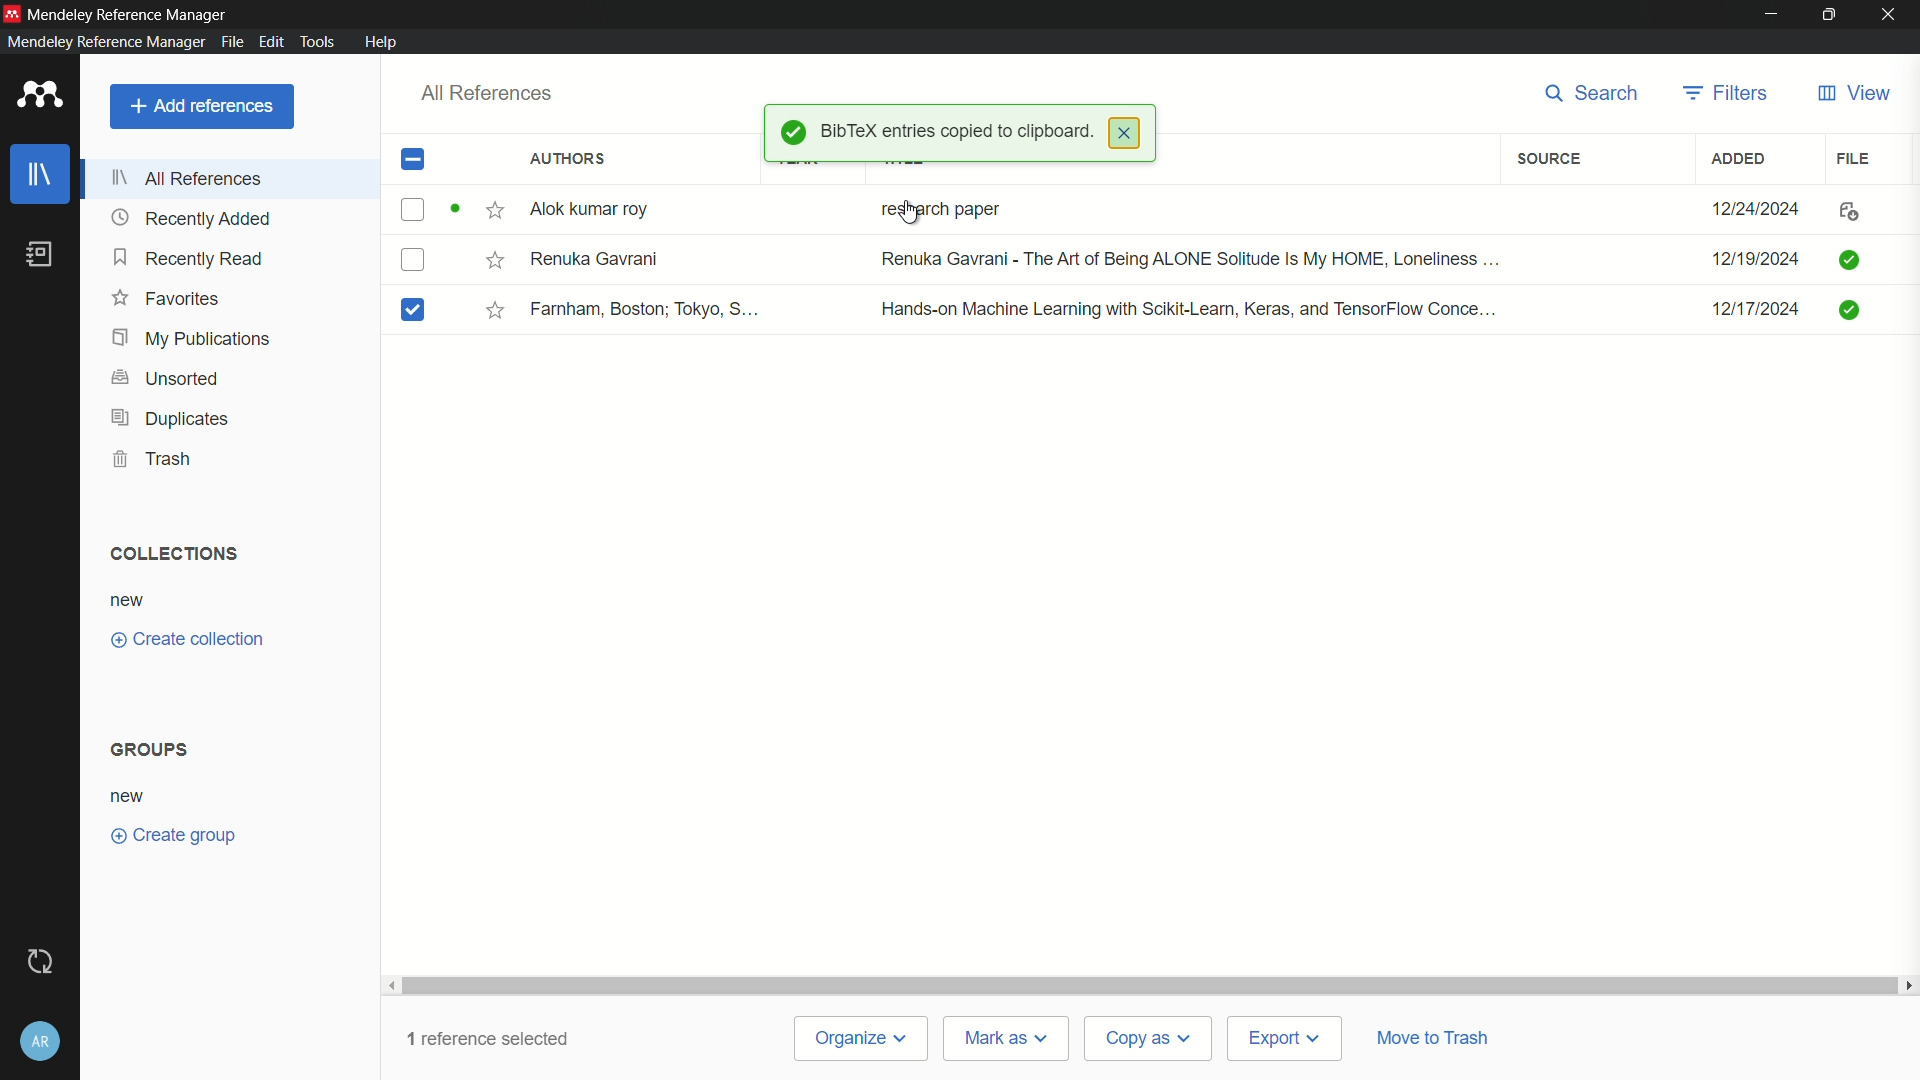 The width and height of the screenshot is (1920, 1080). What do you see at coordinates (938, 206) in the screenshot?
I see `research paper` at bounding box center [938, 206].